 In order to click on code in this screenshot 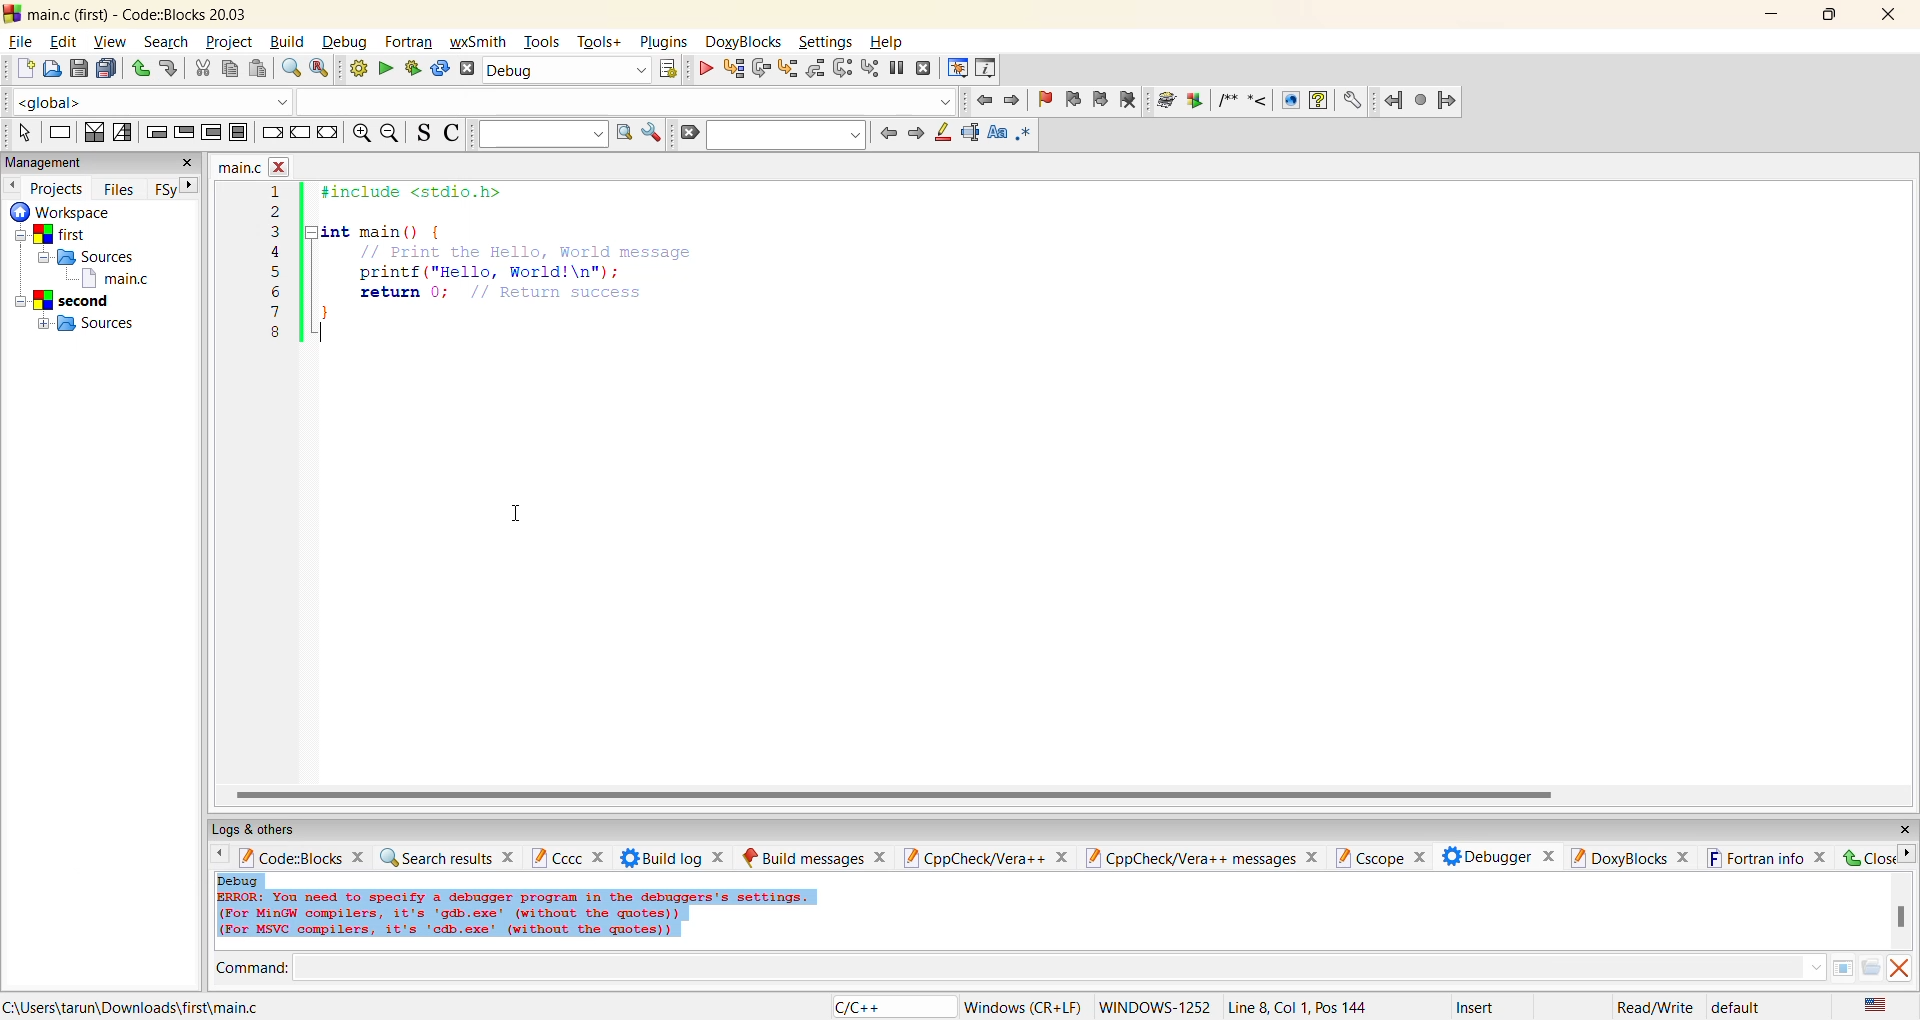, I will do `click(485, 262)`.